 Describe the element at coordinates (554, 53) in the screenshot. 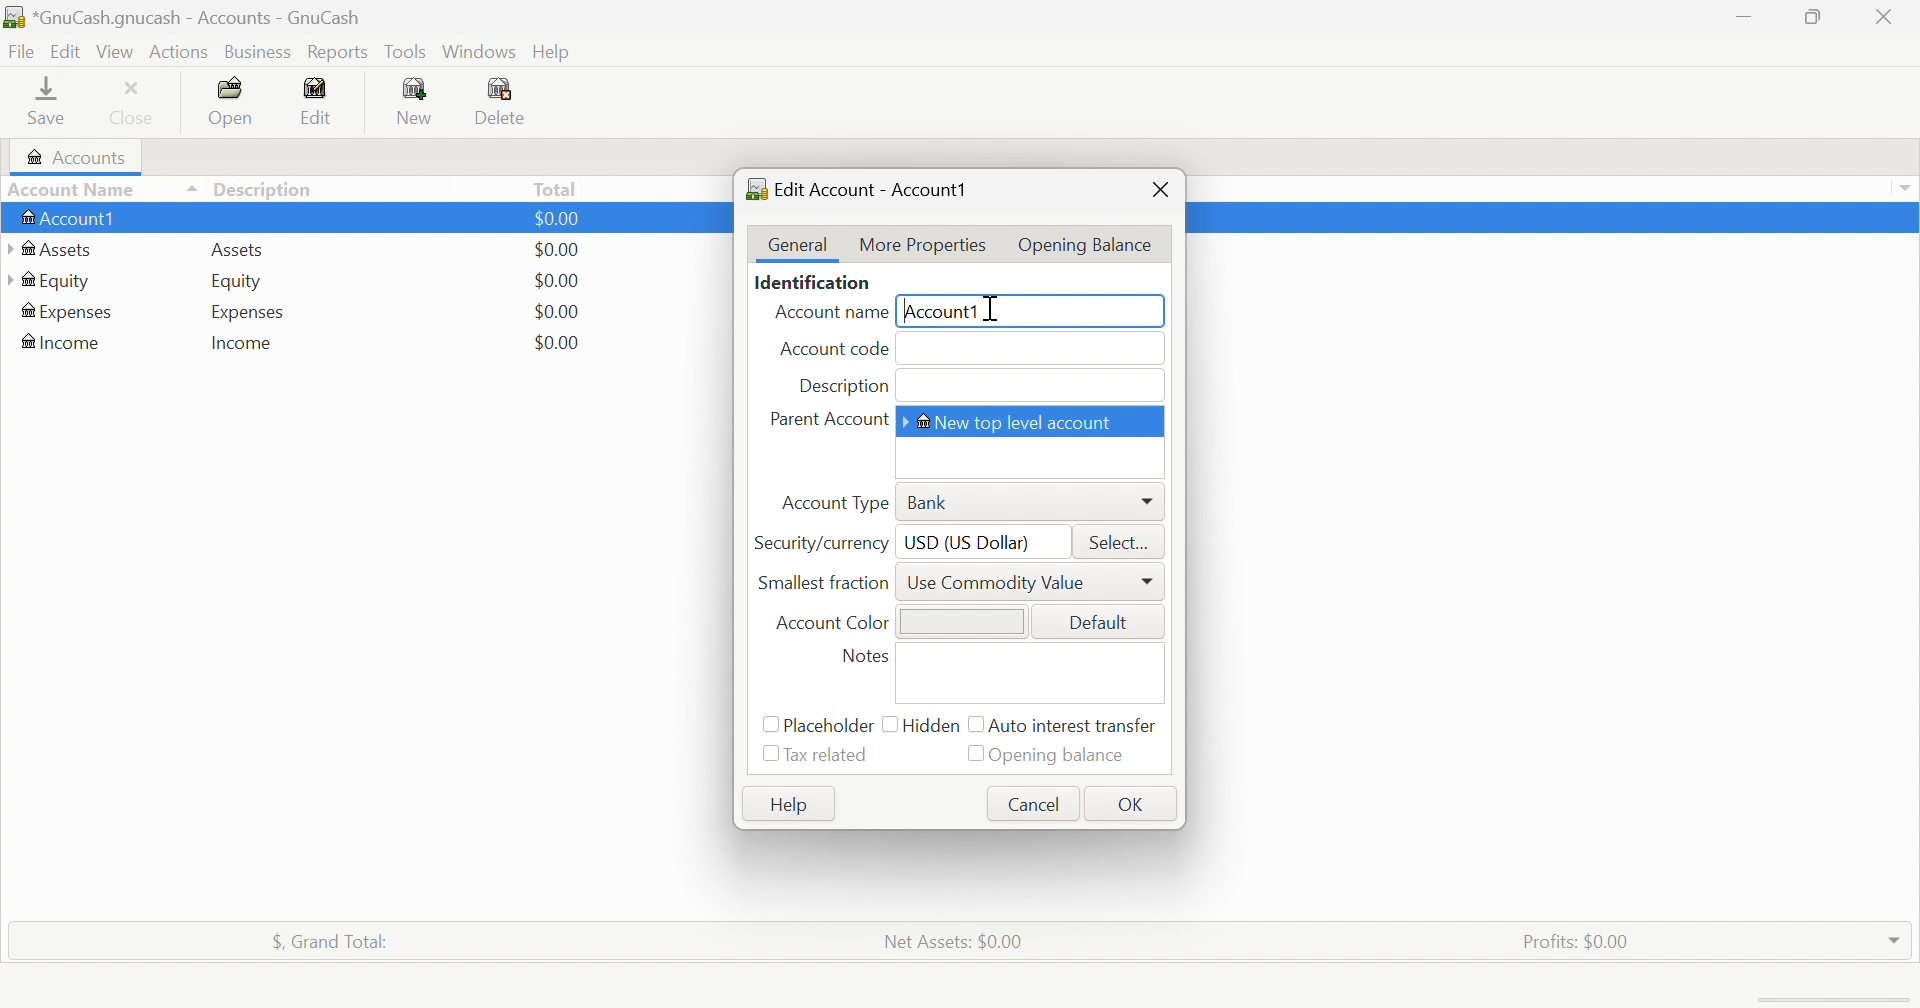

I see `Help` at that location.